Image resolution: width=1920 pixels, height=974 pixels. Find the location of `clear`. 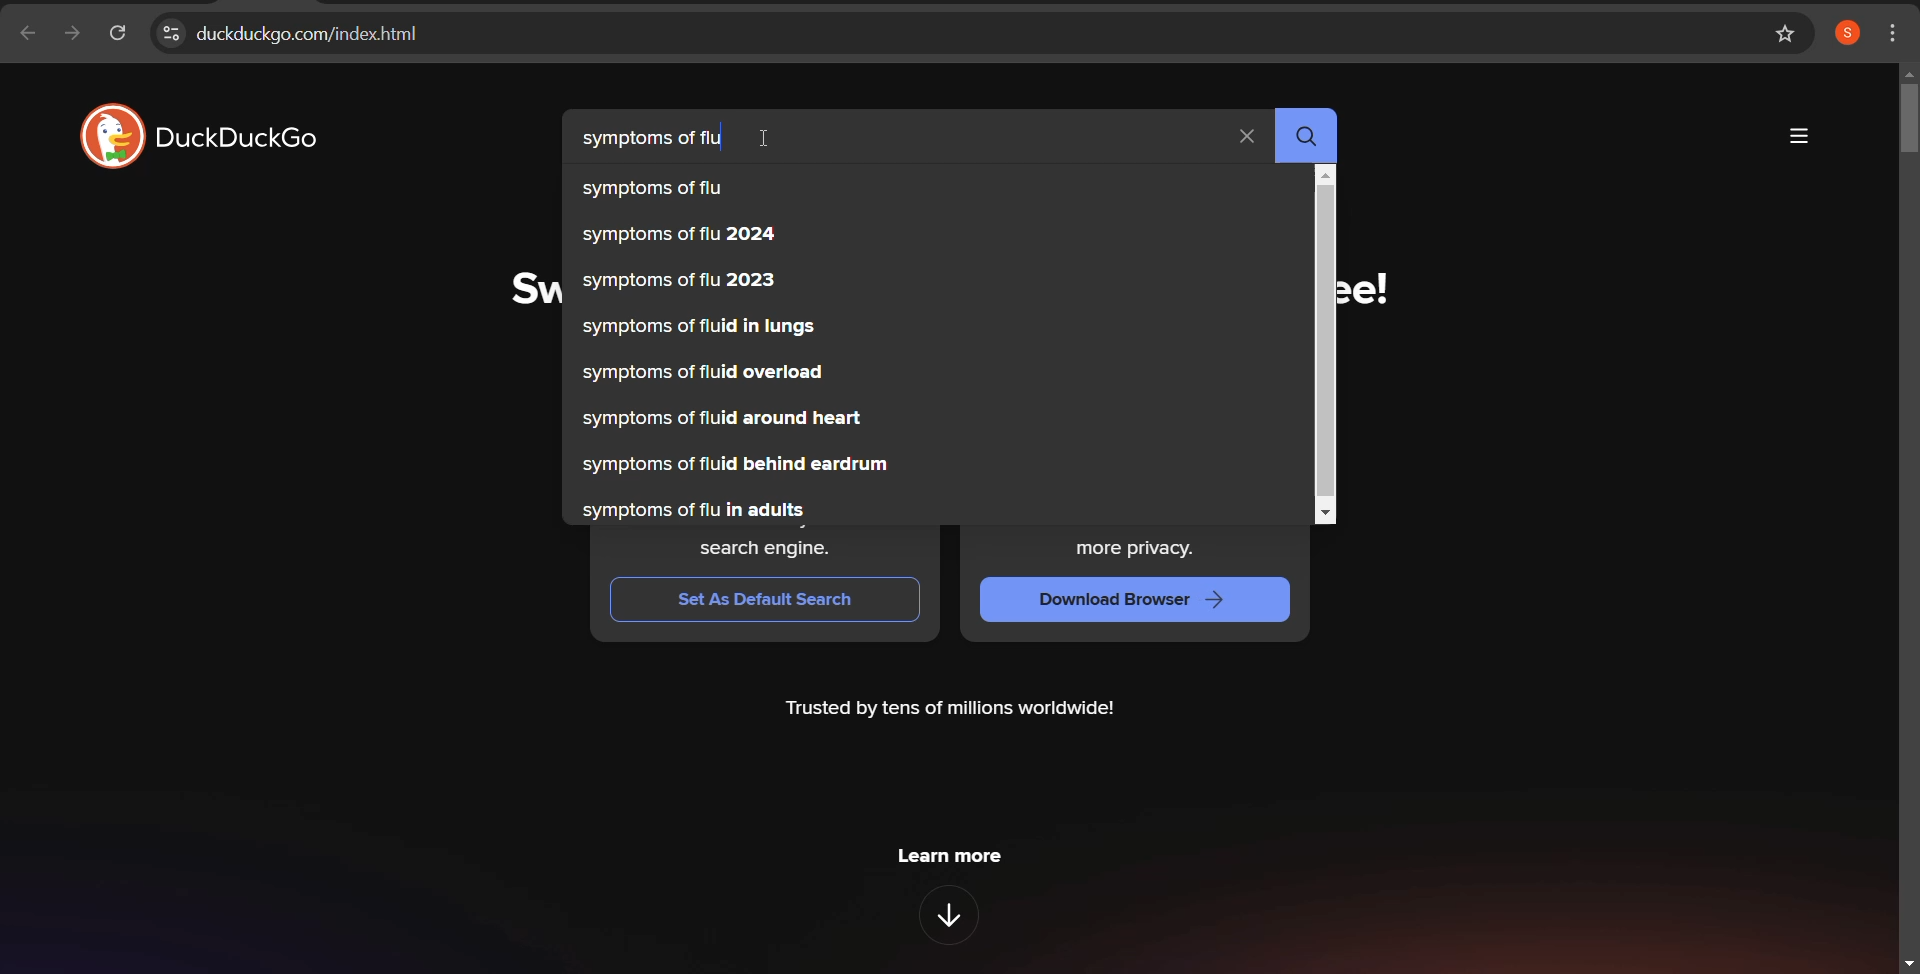

clear is located at coordinates (1244, 137).